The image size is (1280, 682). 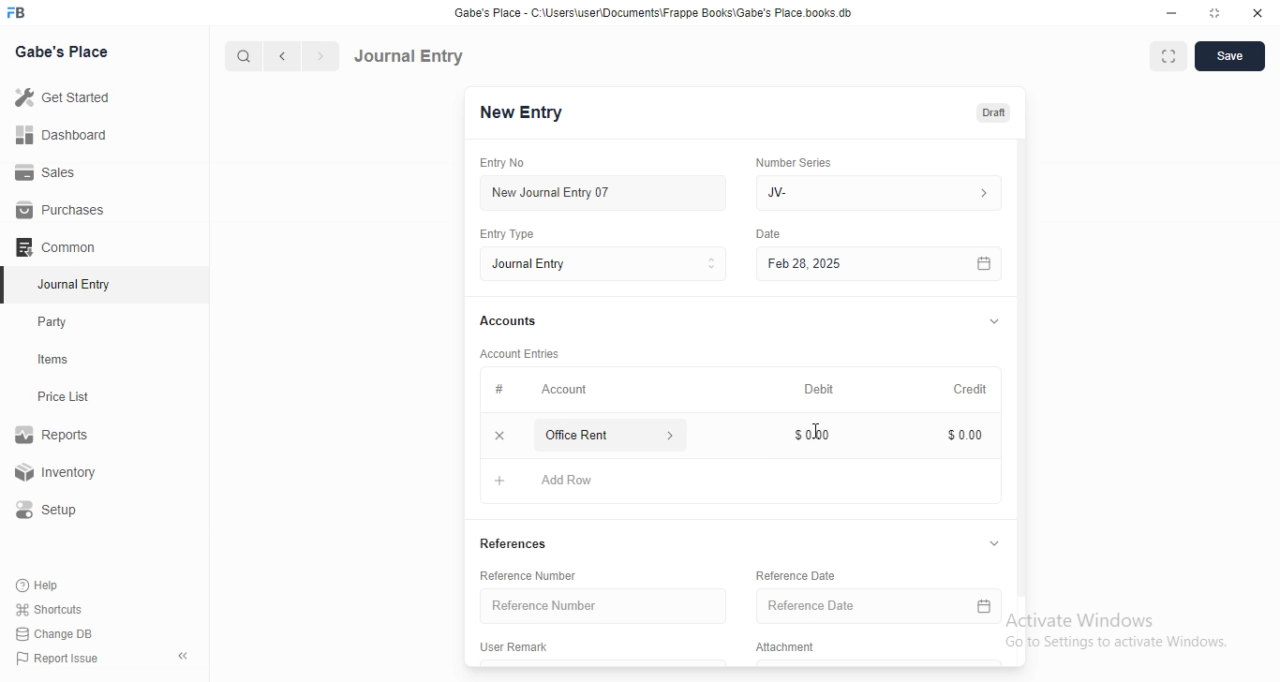 What do you see at coordinates (960, 436) in the screenshot?
I see `$ 0.00` at bounding box center [960, 436].